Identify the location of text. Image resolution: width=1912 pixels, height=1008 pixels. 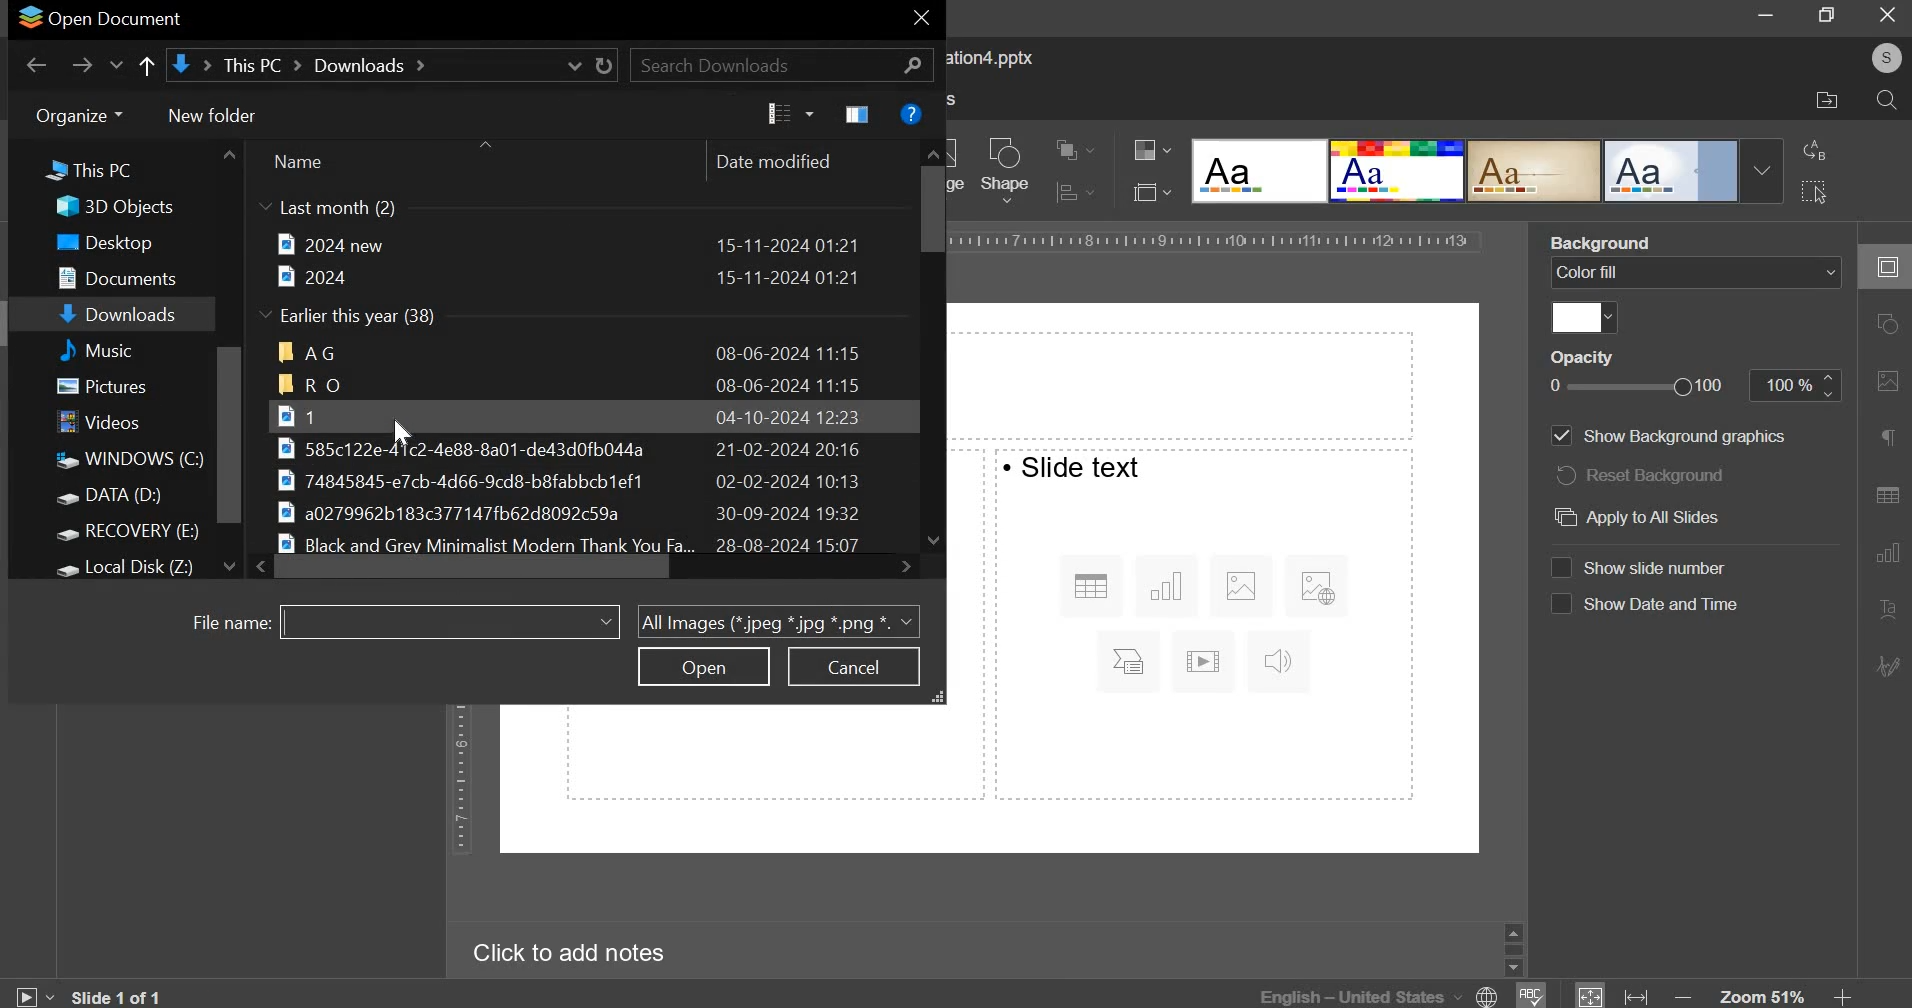
(1074, 466).